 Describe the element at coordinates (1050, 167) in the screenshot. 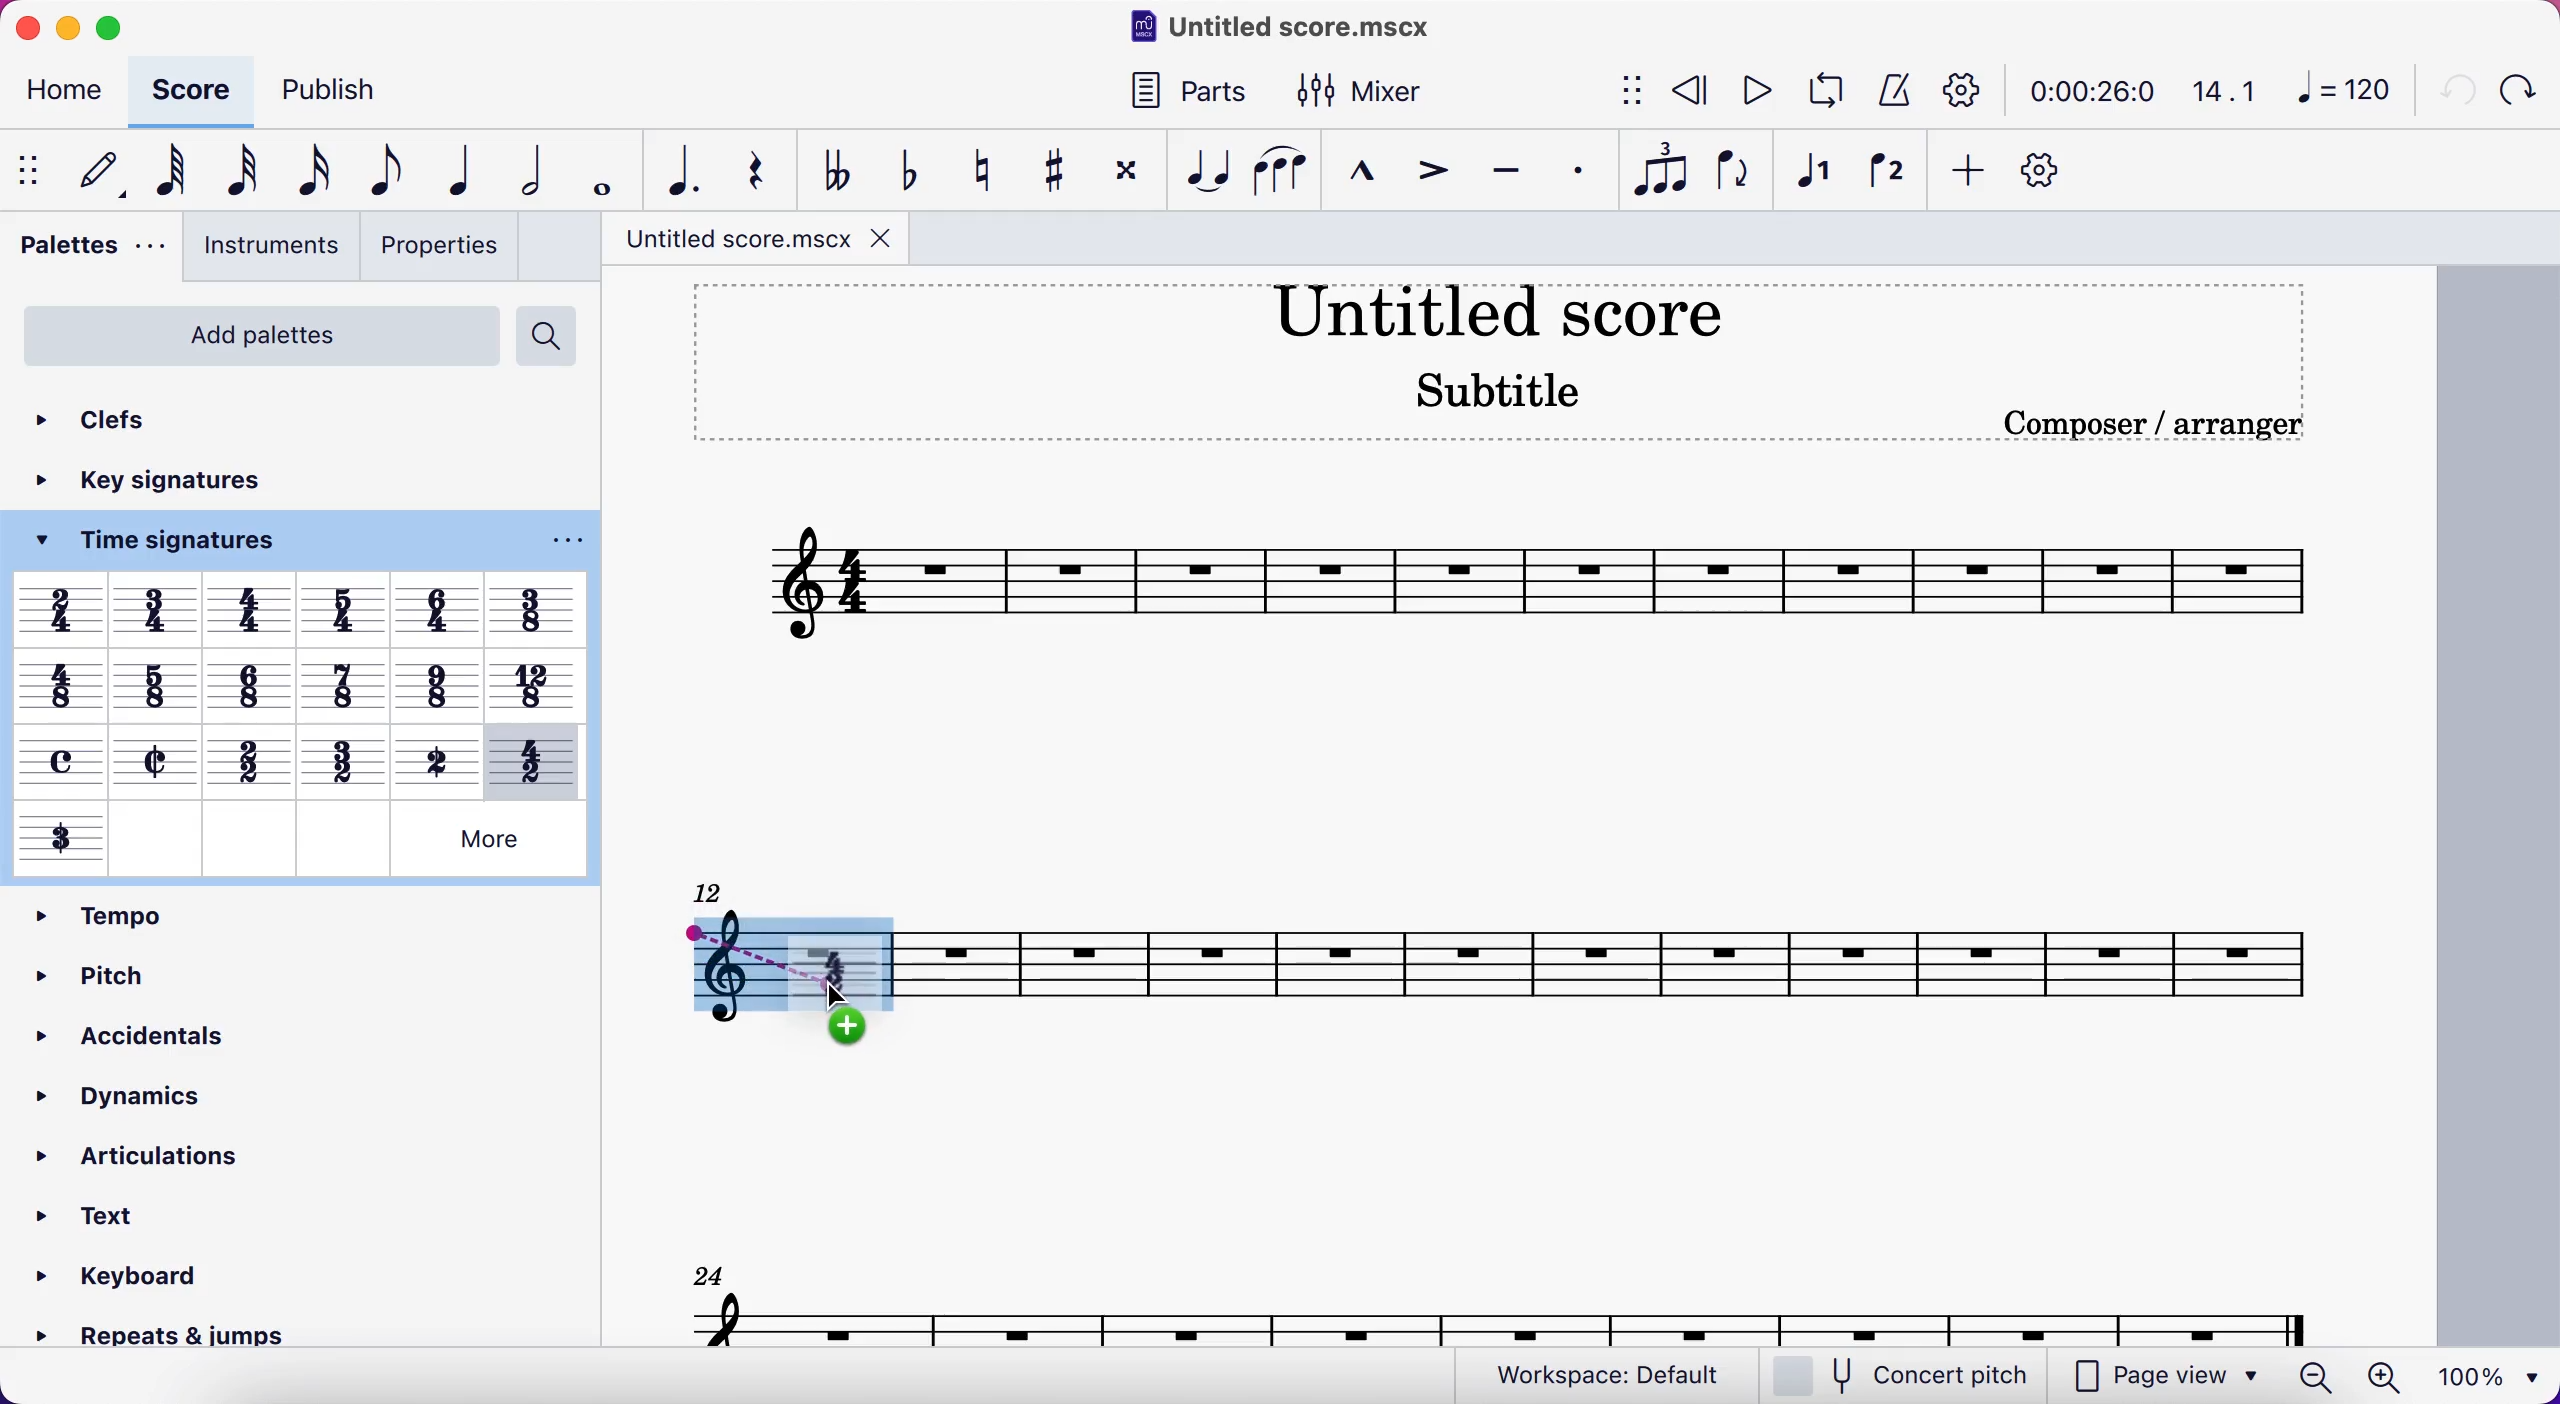

I see `toggle sharp` at that location.